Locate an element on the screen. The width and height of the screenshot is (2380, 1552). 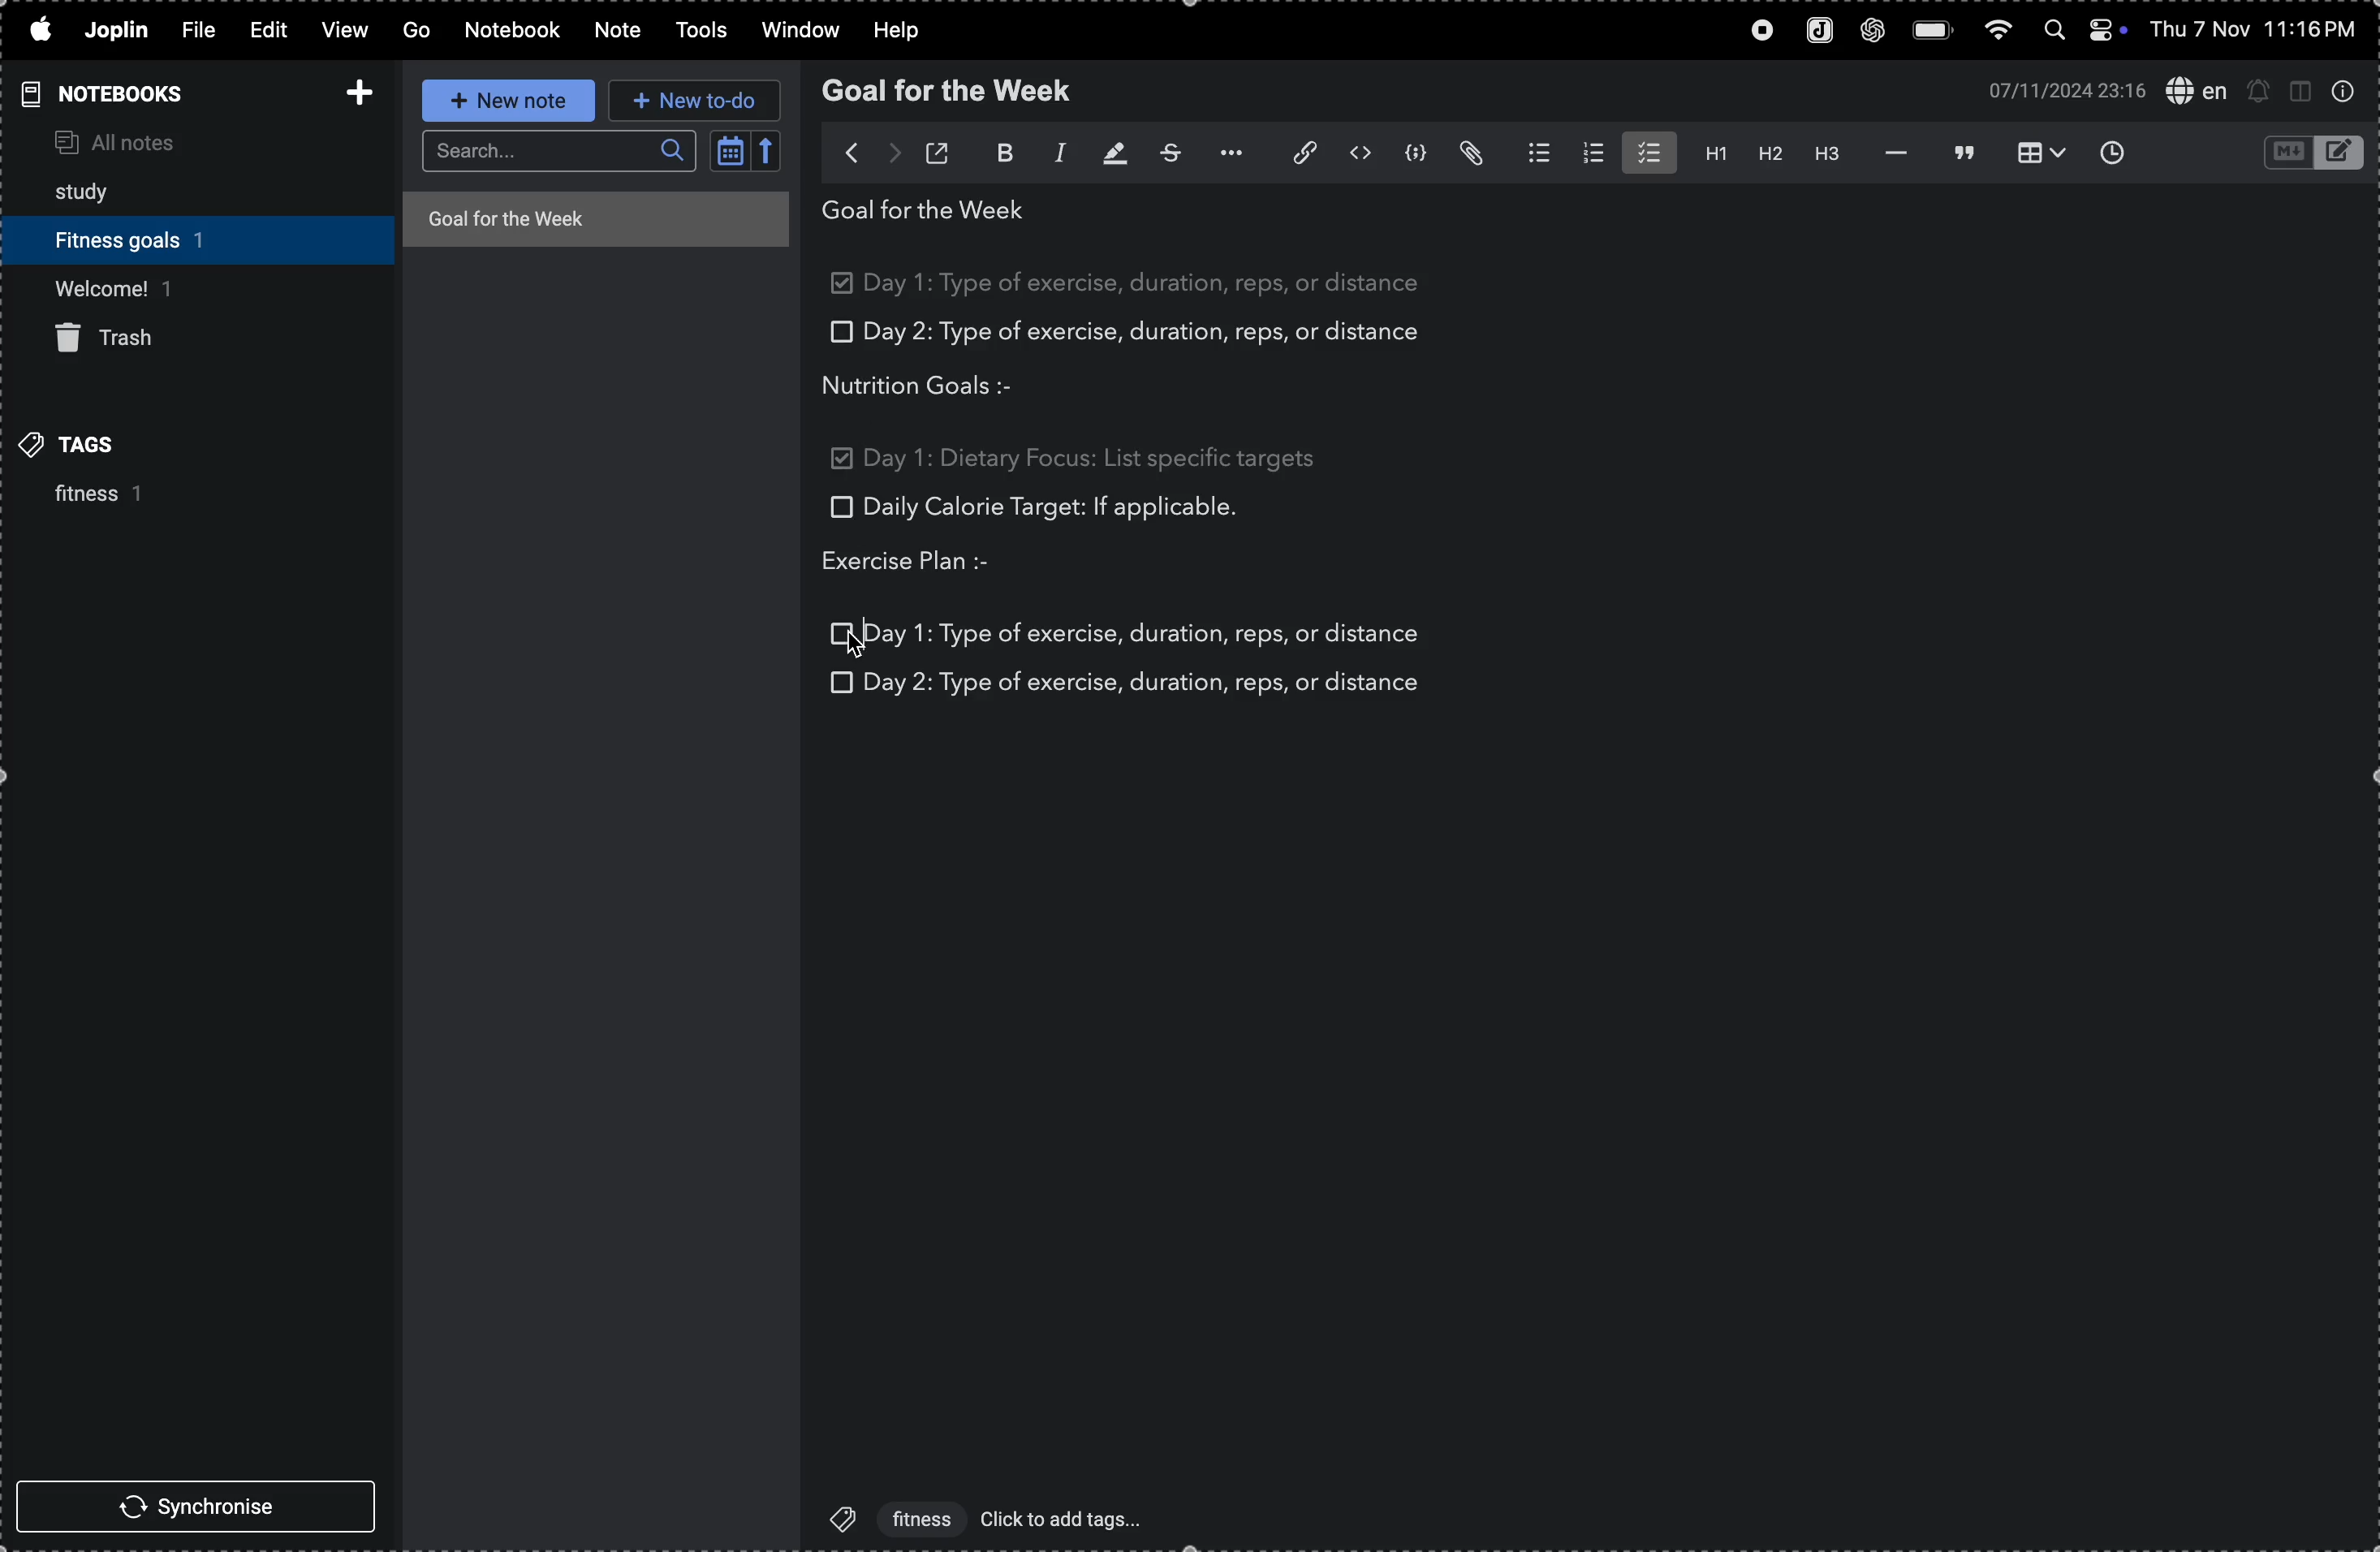
check box is located at coordinates (845, 286).